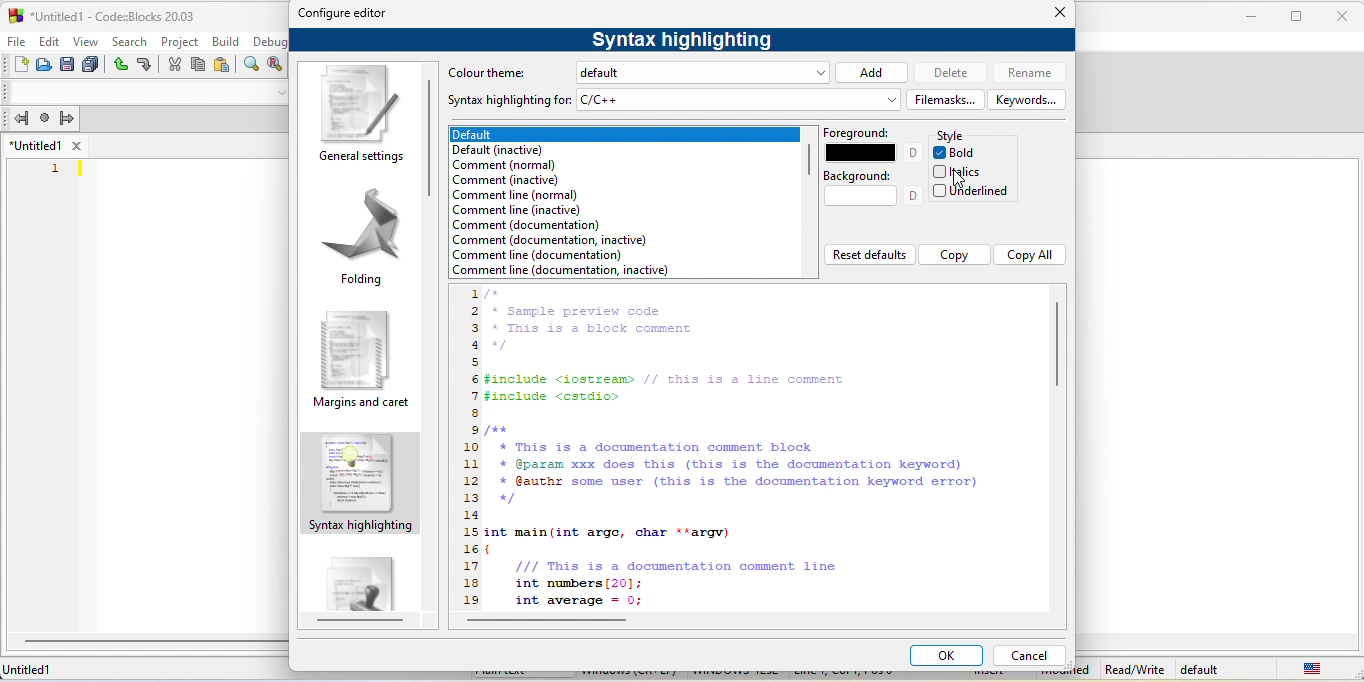 The width and height of the screenshot is (1364, 682). I want to click on vertical scroll bar, so click(1061, 344).